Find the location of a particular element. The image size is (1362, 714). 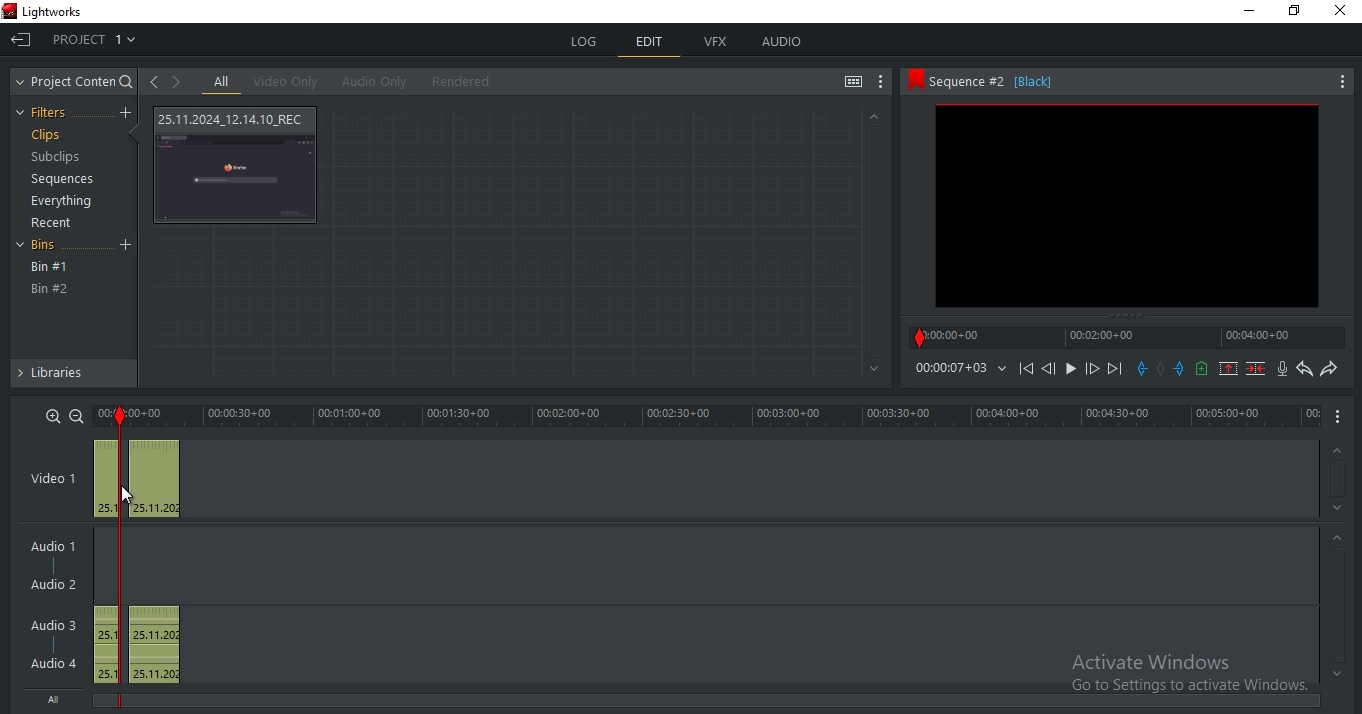

bins is located at coordinates (49, 247).